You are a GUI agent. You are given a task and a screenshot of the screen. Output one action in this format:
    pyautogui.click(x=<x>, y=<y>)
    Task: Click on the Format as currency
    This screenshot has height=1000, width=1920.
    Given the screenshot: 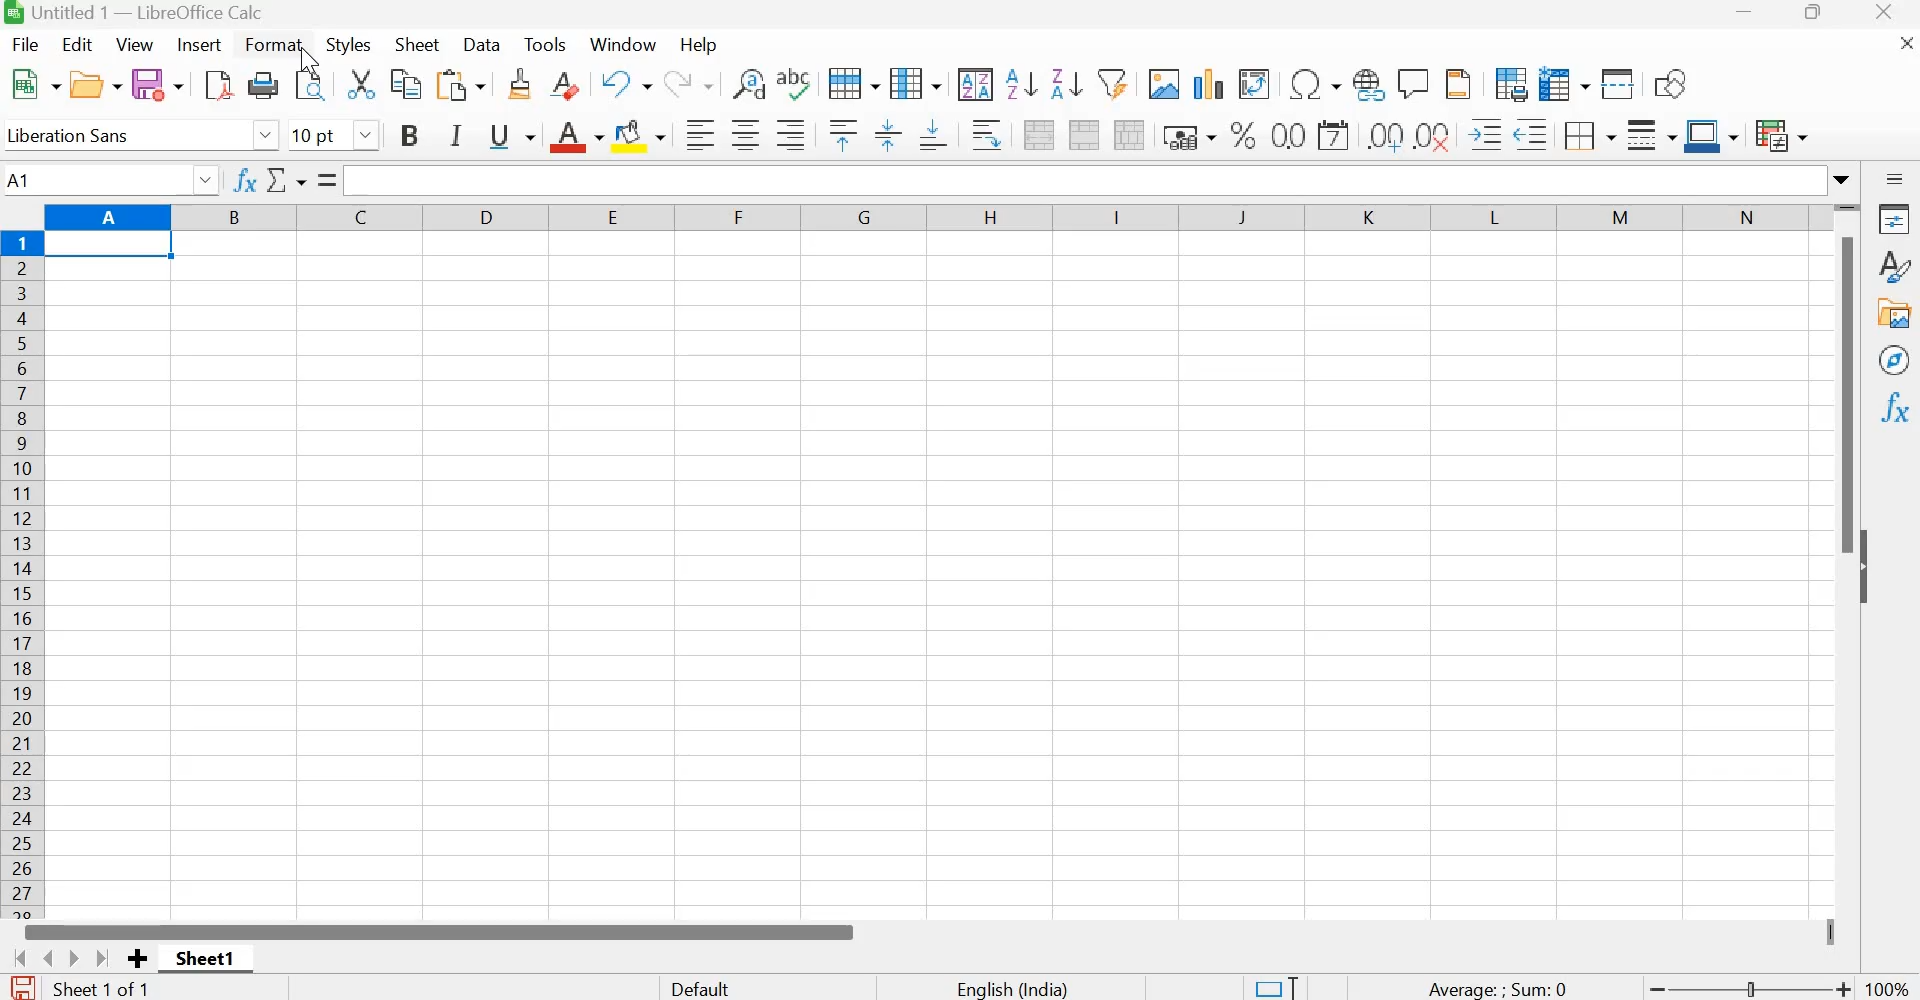 What is the action you would take?
    pyautogui.click(x=1186, y=134)
    